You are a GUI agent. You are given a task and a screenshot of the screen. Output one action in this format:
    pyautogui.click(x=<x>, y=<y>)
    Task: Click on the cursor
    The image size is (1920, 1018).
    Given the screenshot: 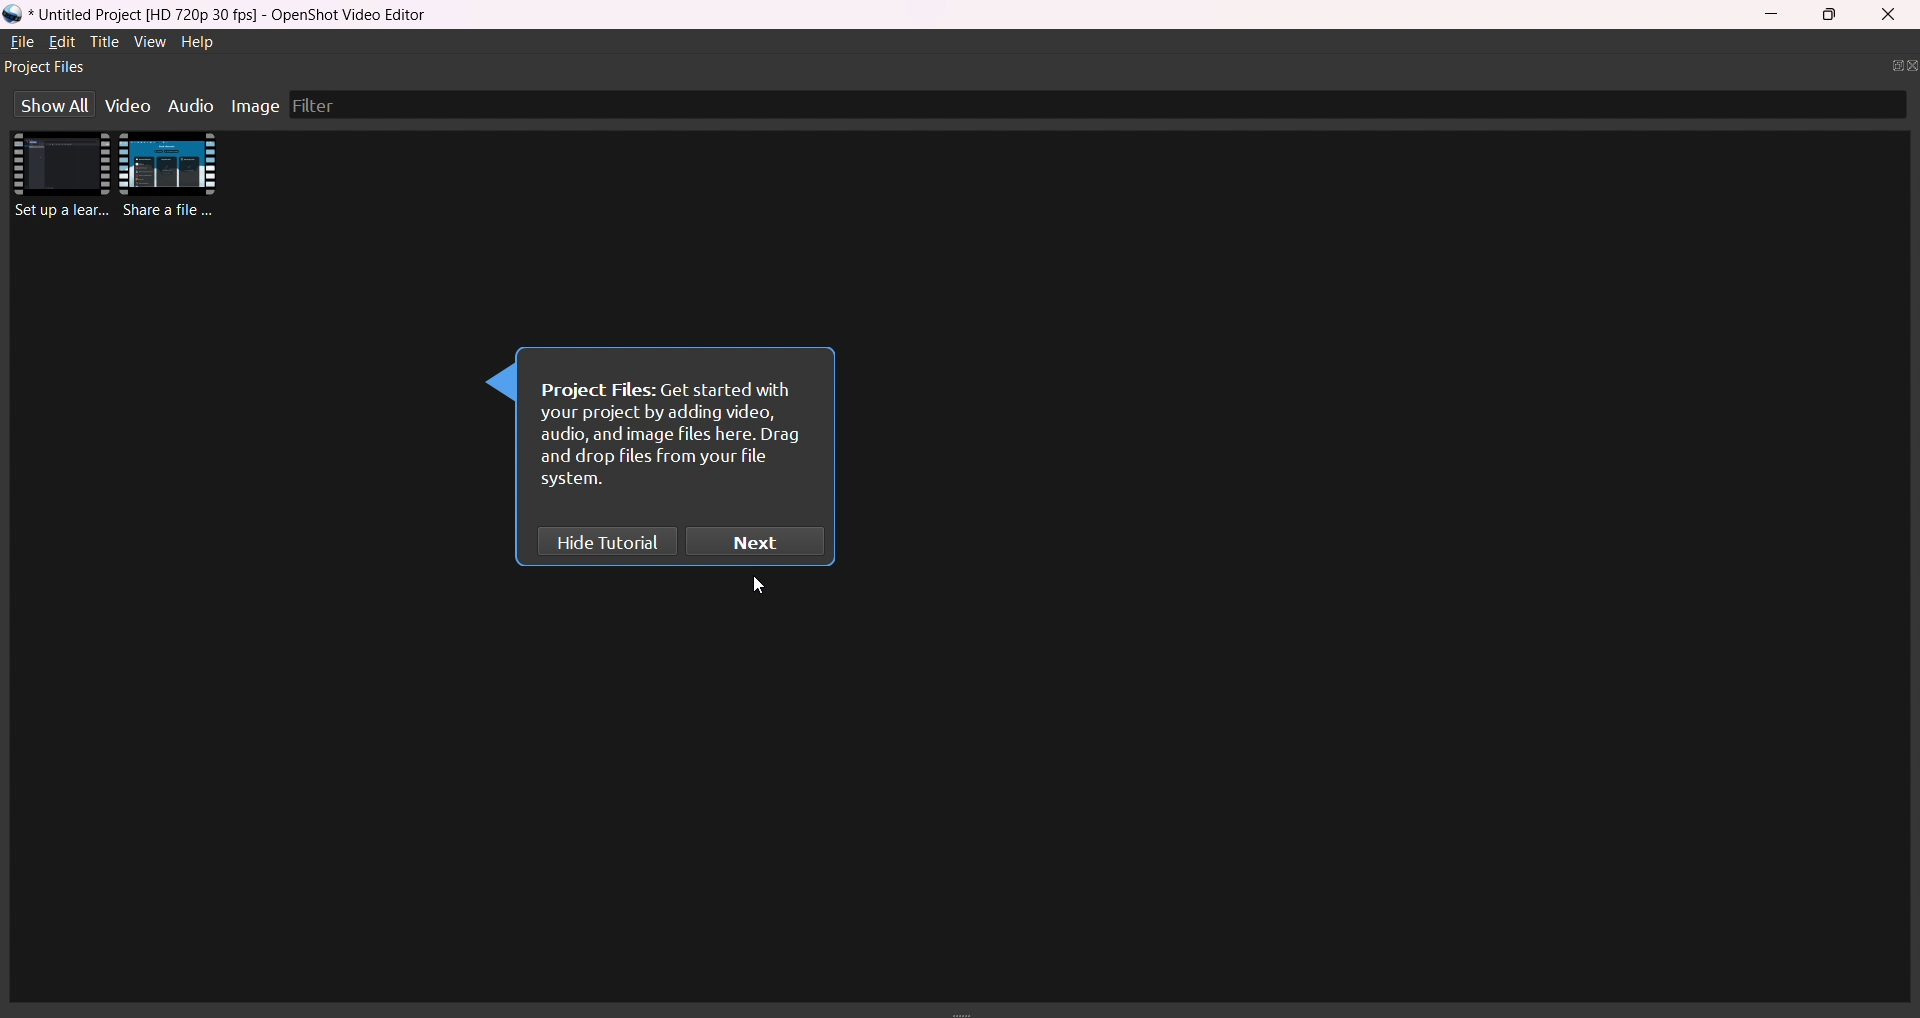 What is the action you would take?
    pyautogui.click(x=756, y=585)
    